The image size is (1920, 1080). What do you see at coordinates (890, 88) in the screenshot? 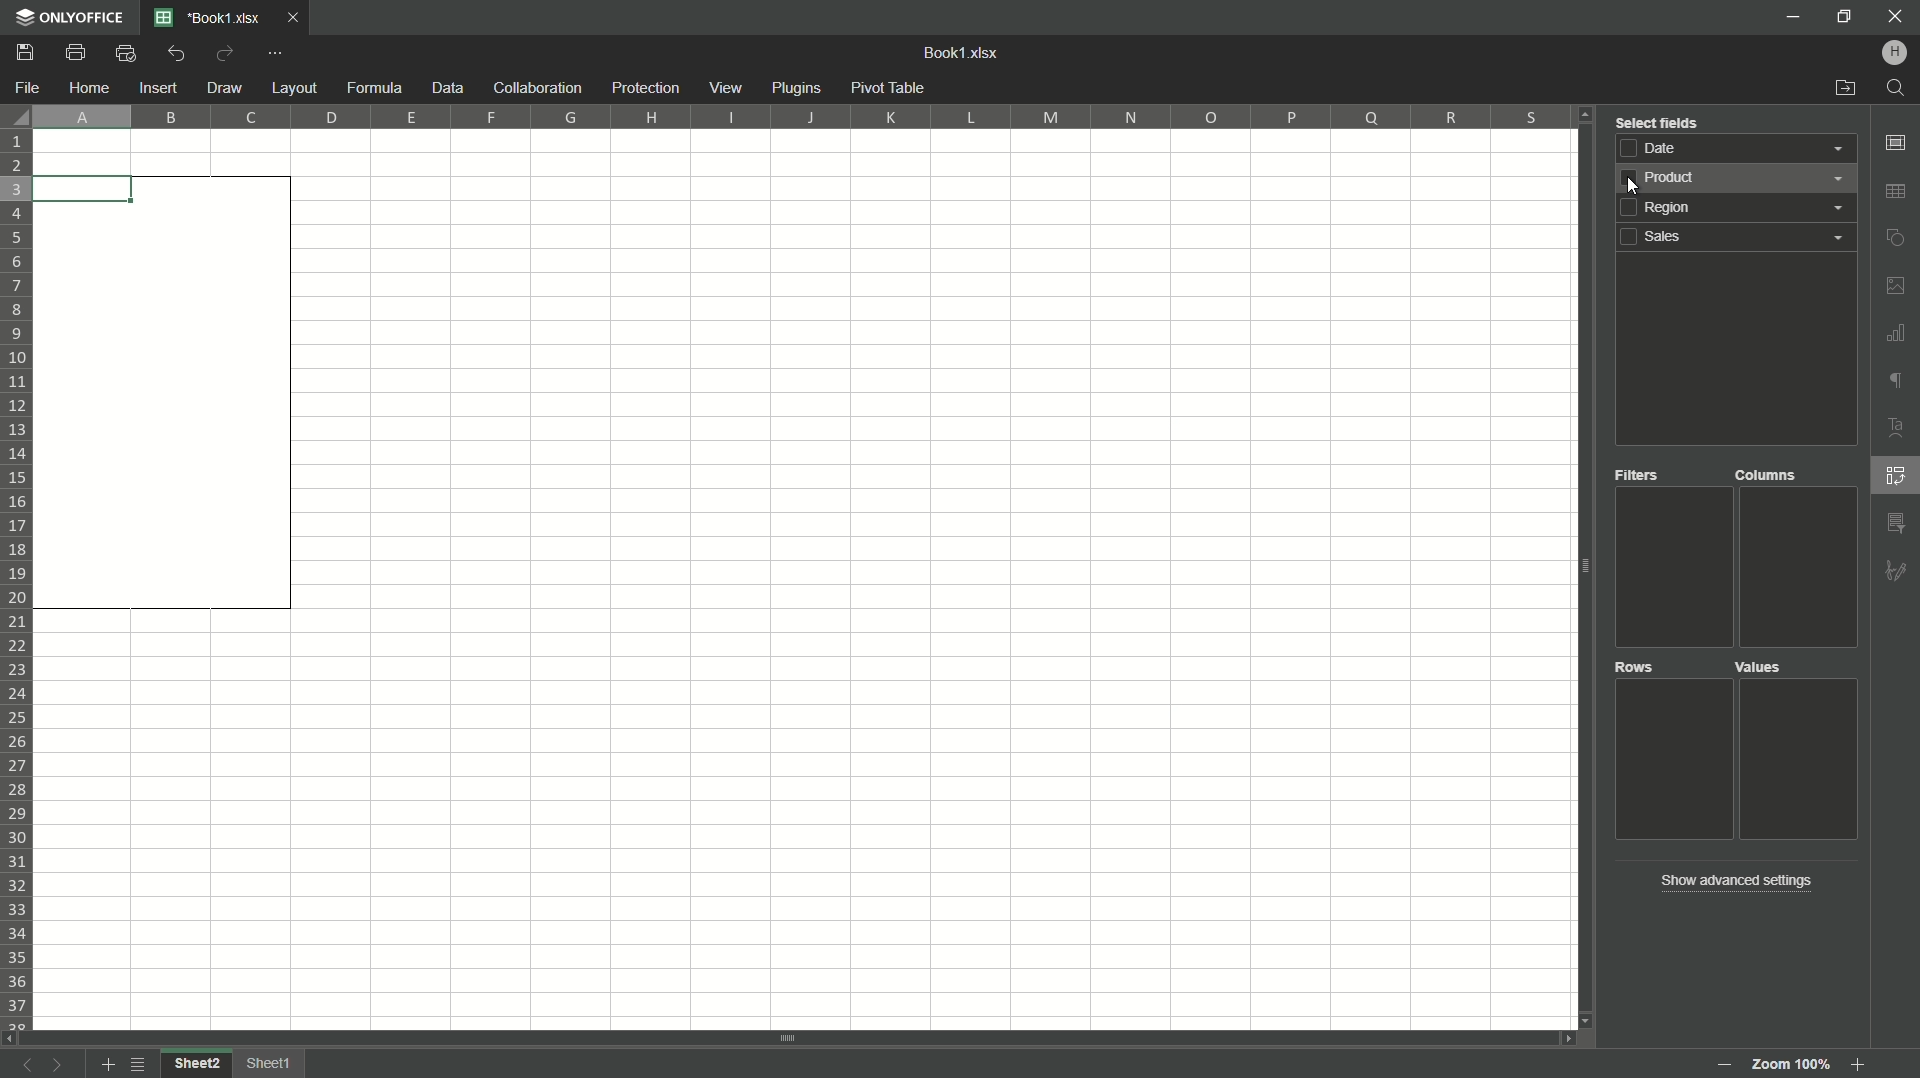
I see `Pivot table` at bounding box center [890, 88].